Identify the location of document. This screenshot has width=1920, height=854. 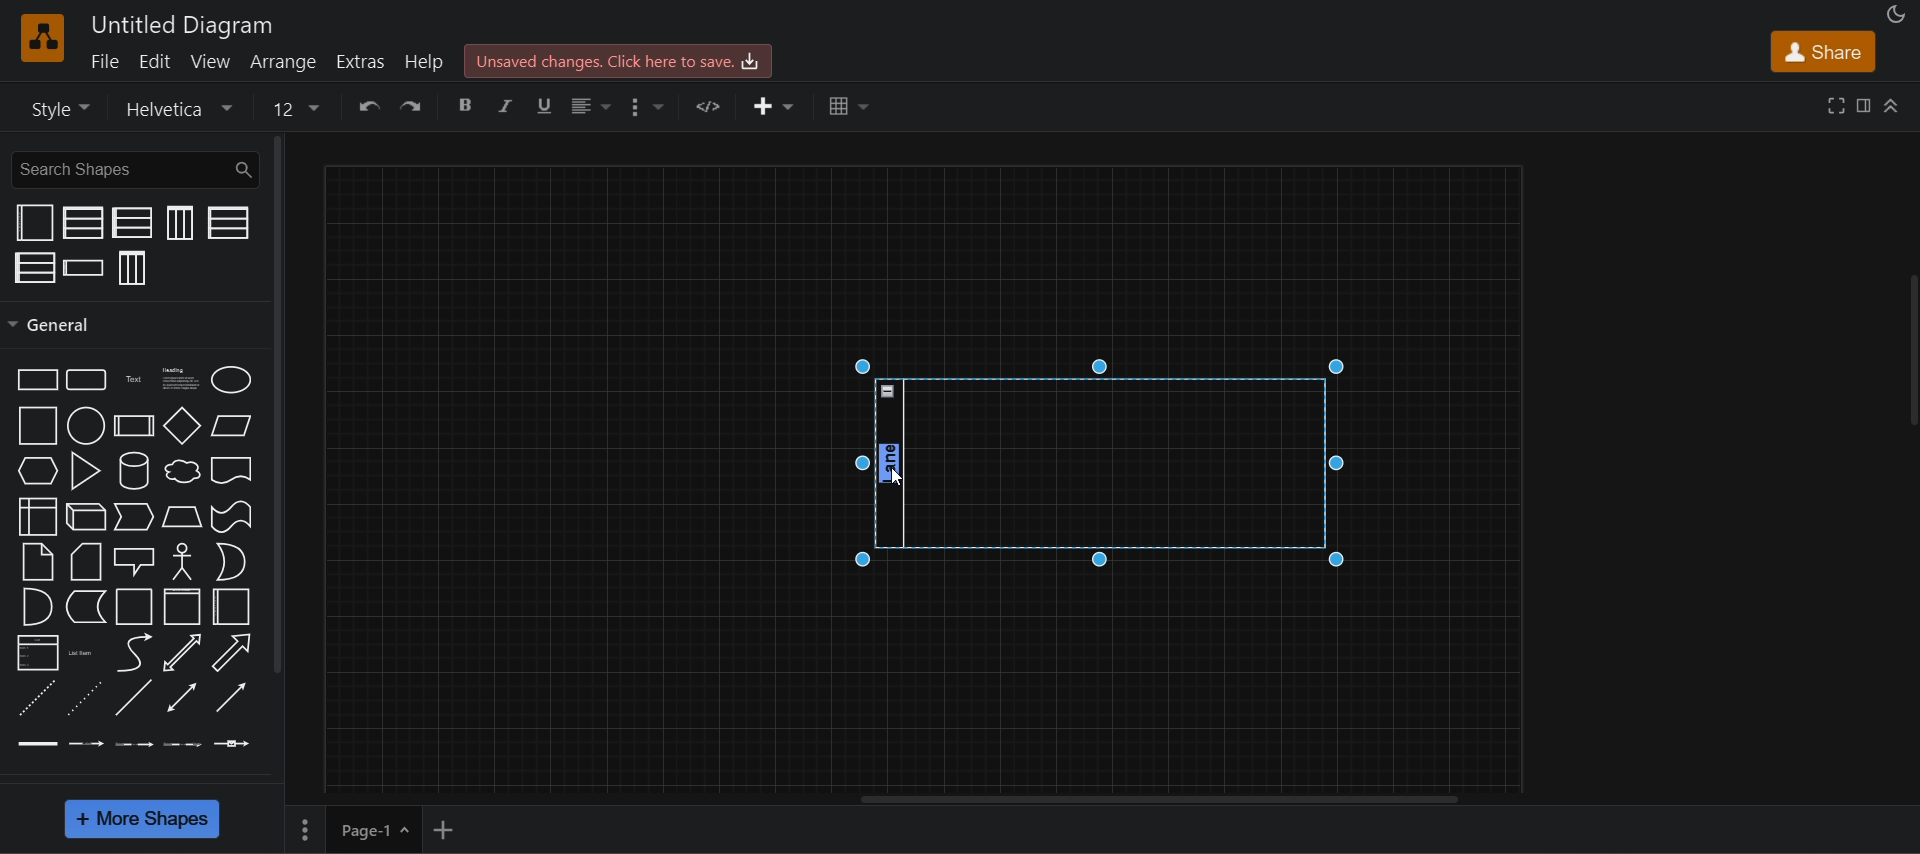
(229, 471).